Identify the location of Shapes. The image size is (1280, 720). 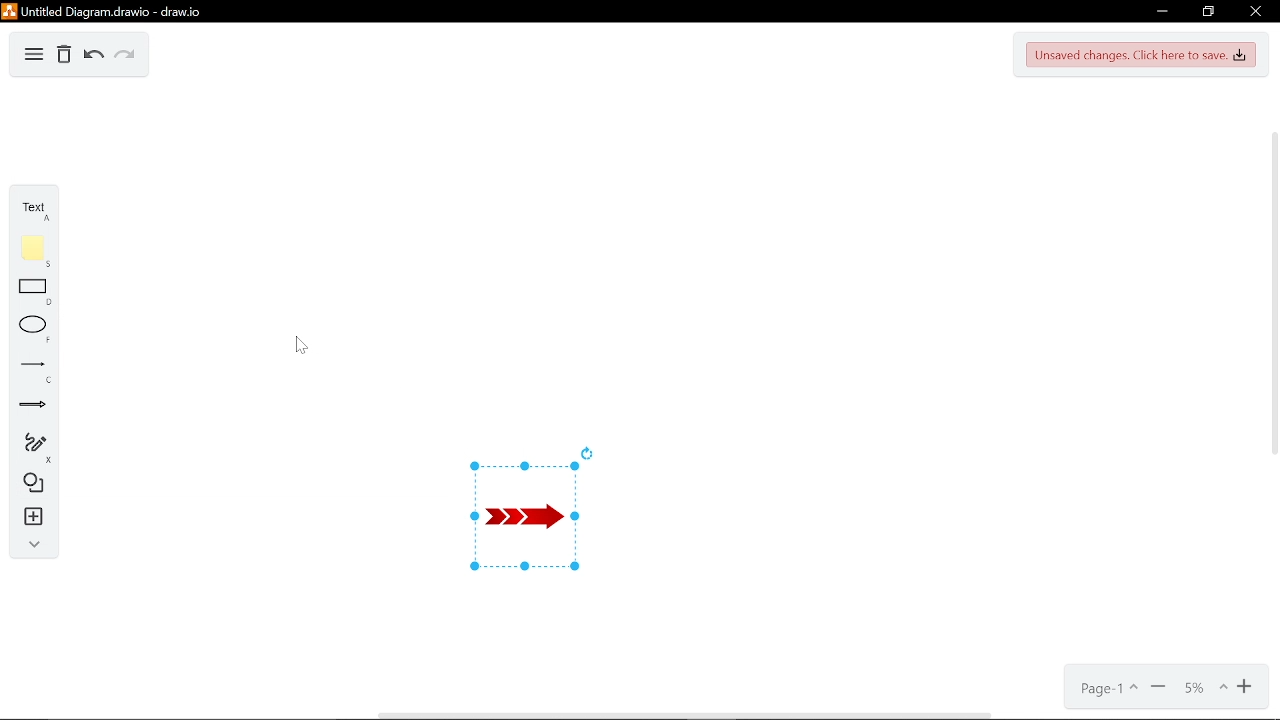
(29, 484).